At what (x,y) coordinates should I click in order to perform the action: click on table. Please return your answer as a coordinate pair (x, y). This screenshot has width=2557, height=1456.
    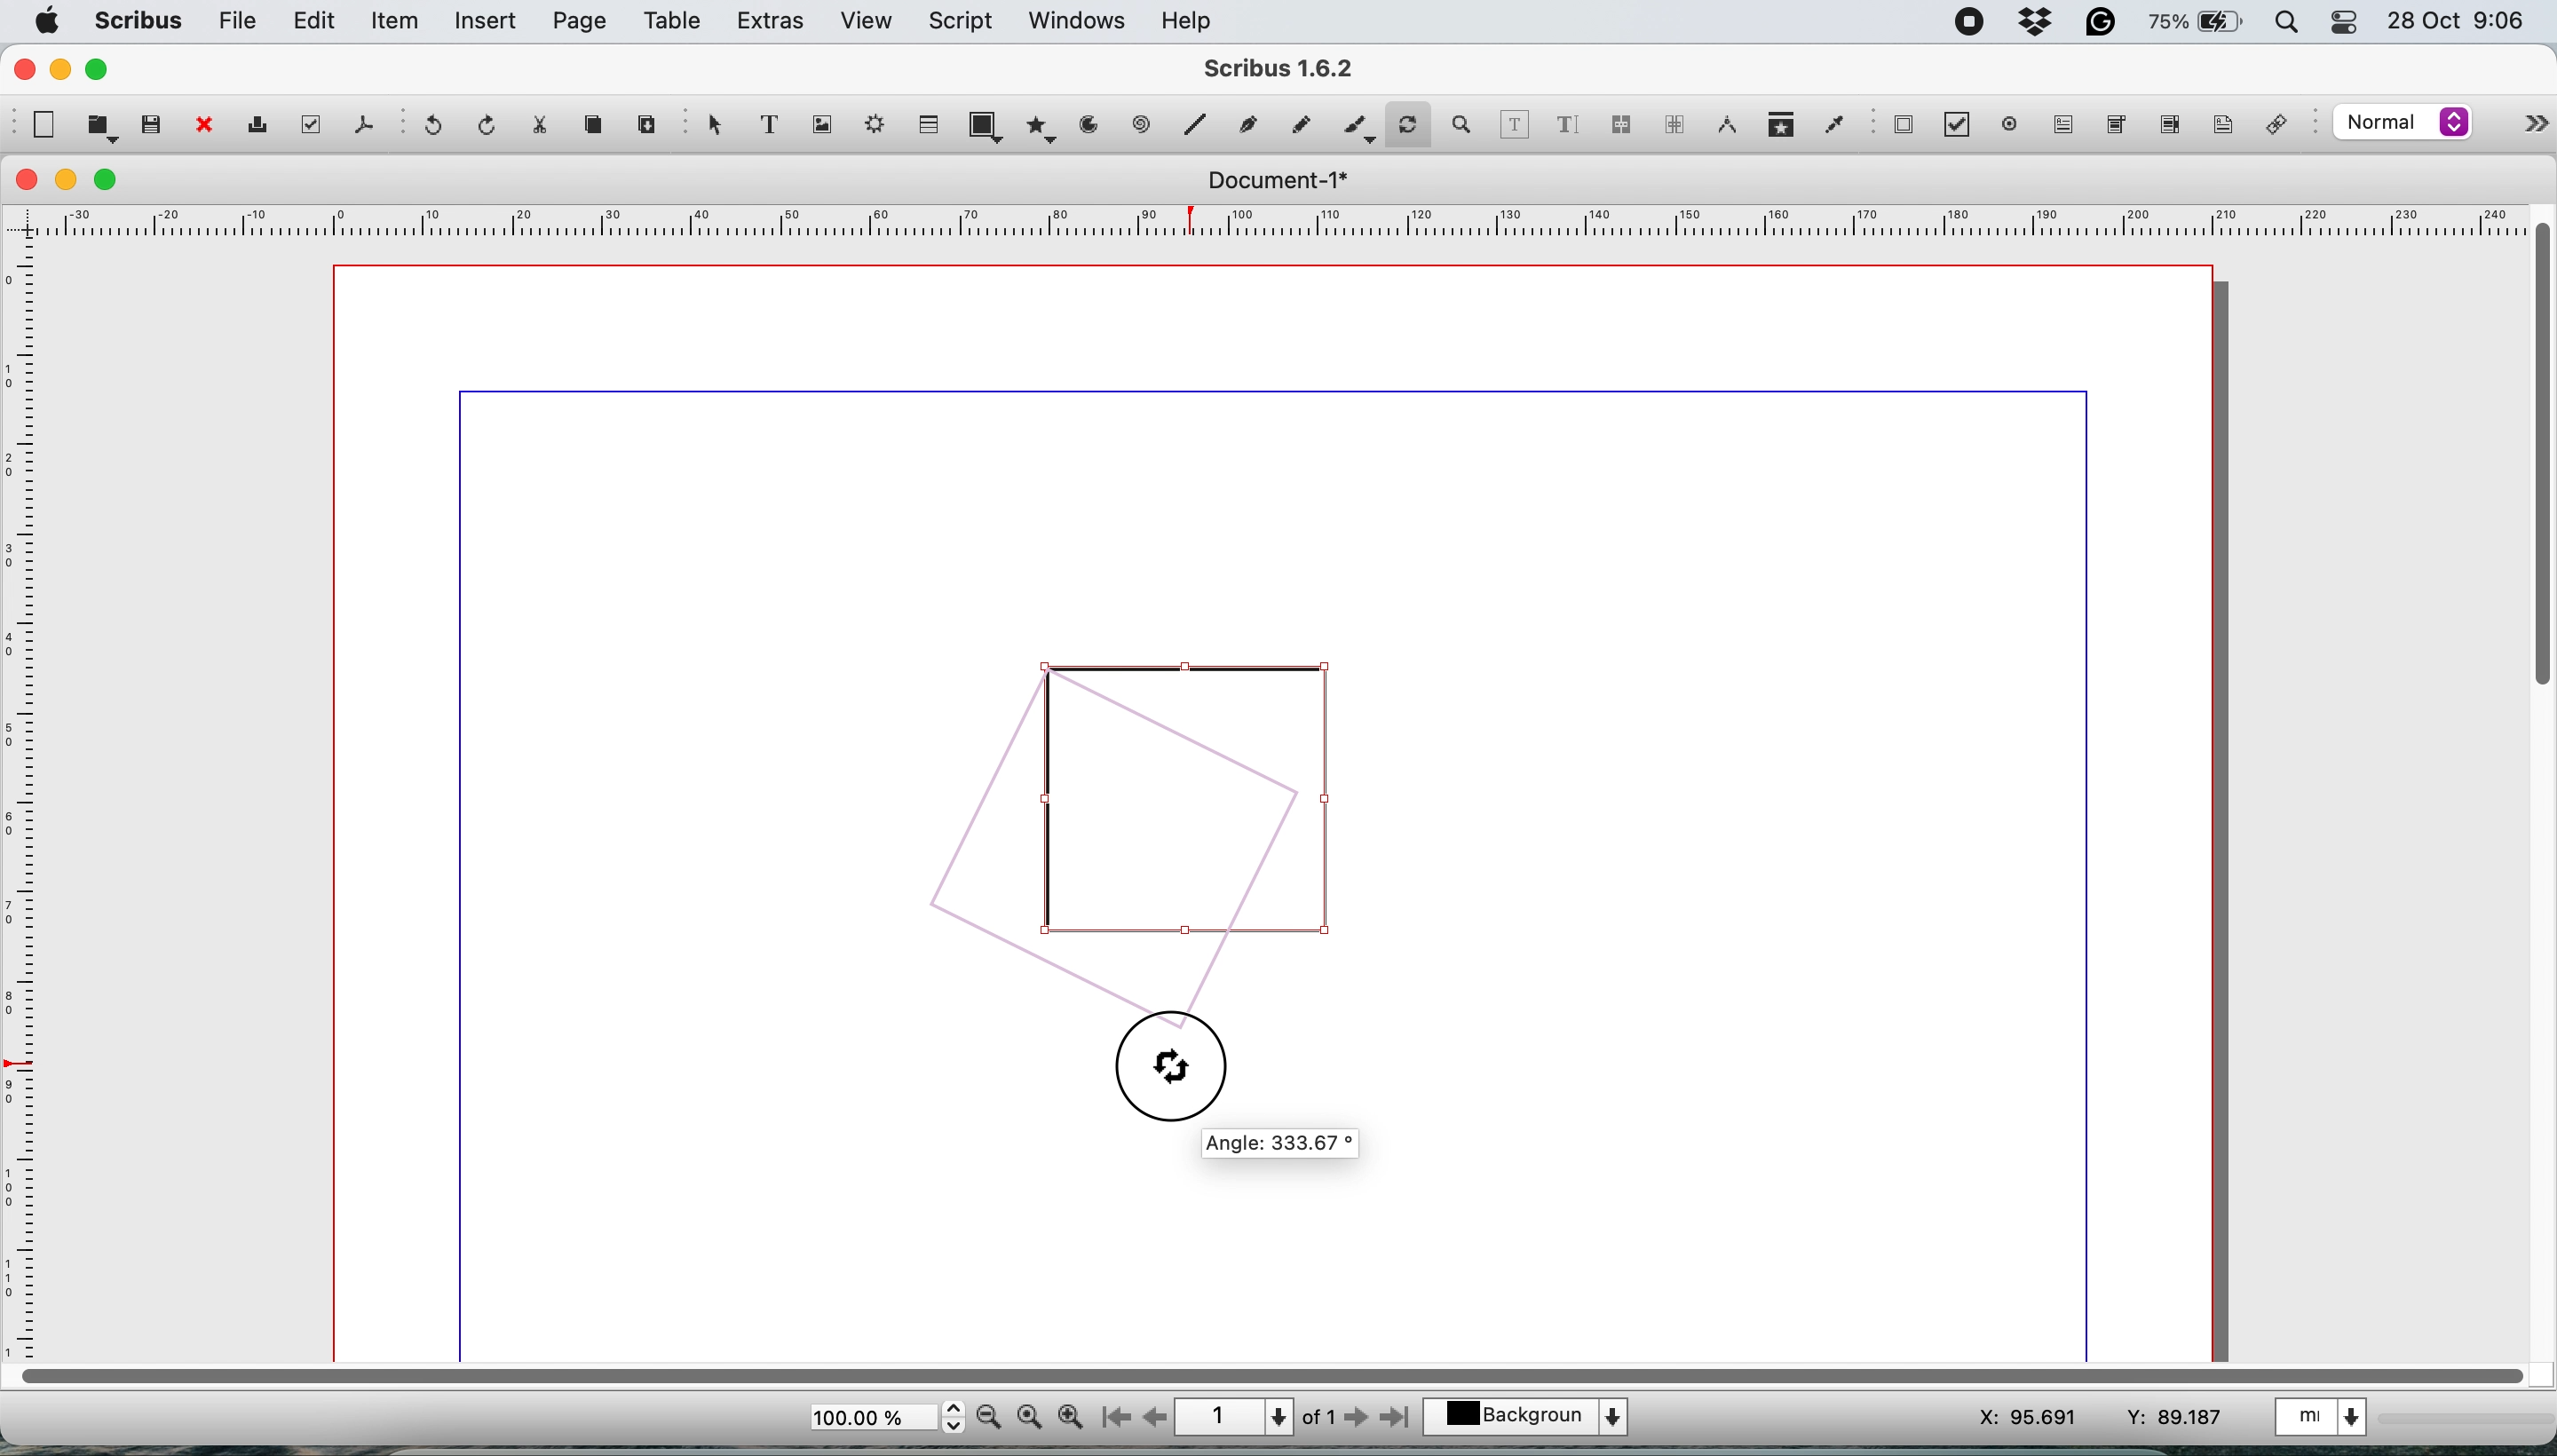
    Looking at the image, I should click on (931, 126).